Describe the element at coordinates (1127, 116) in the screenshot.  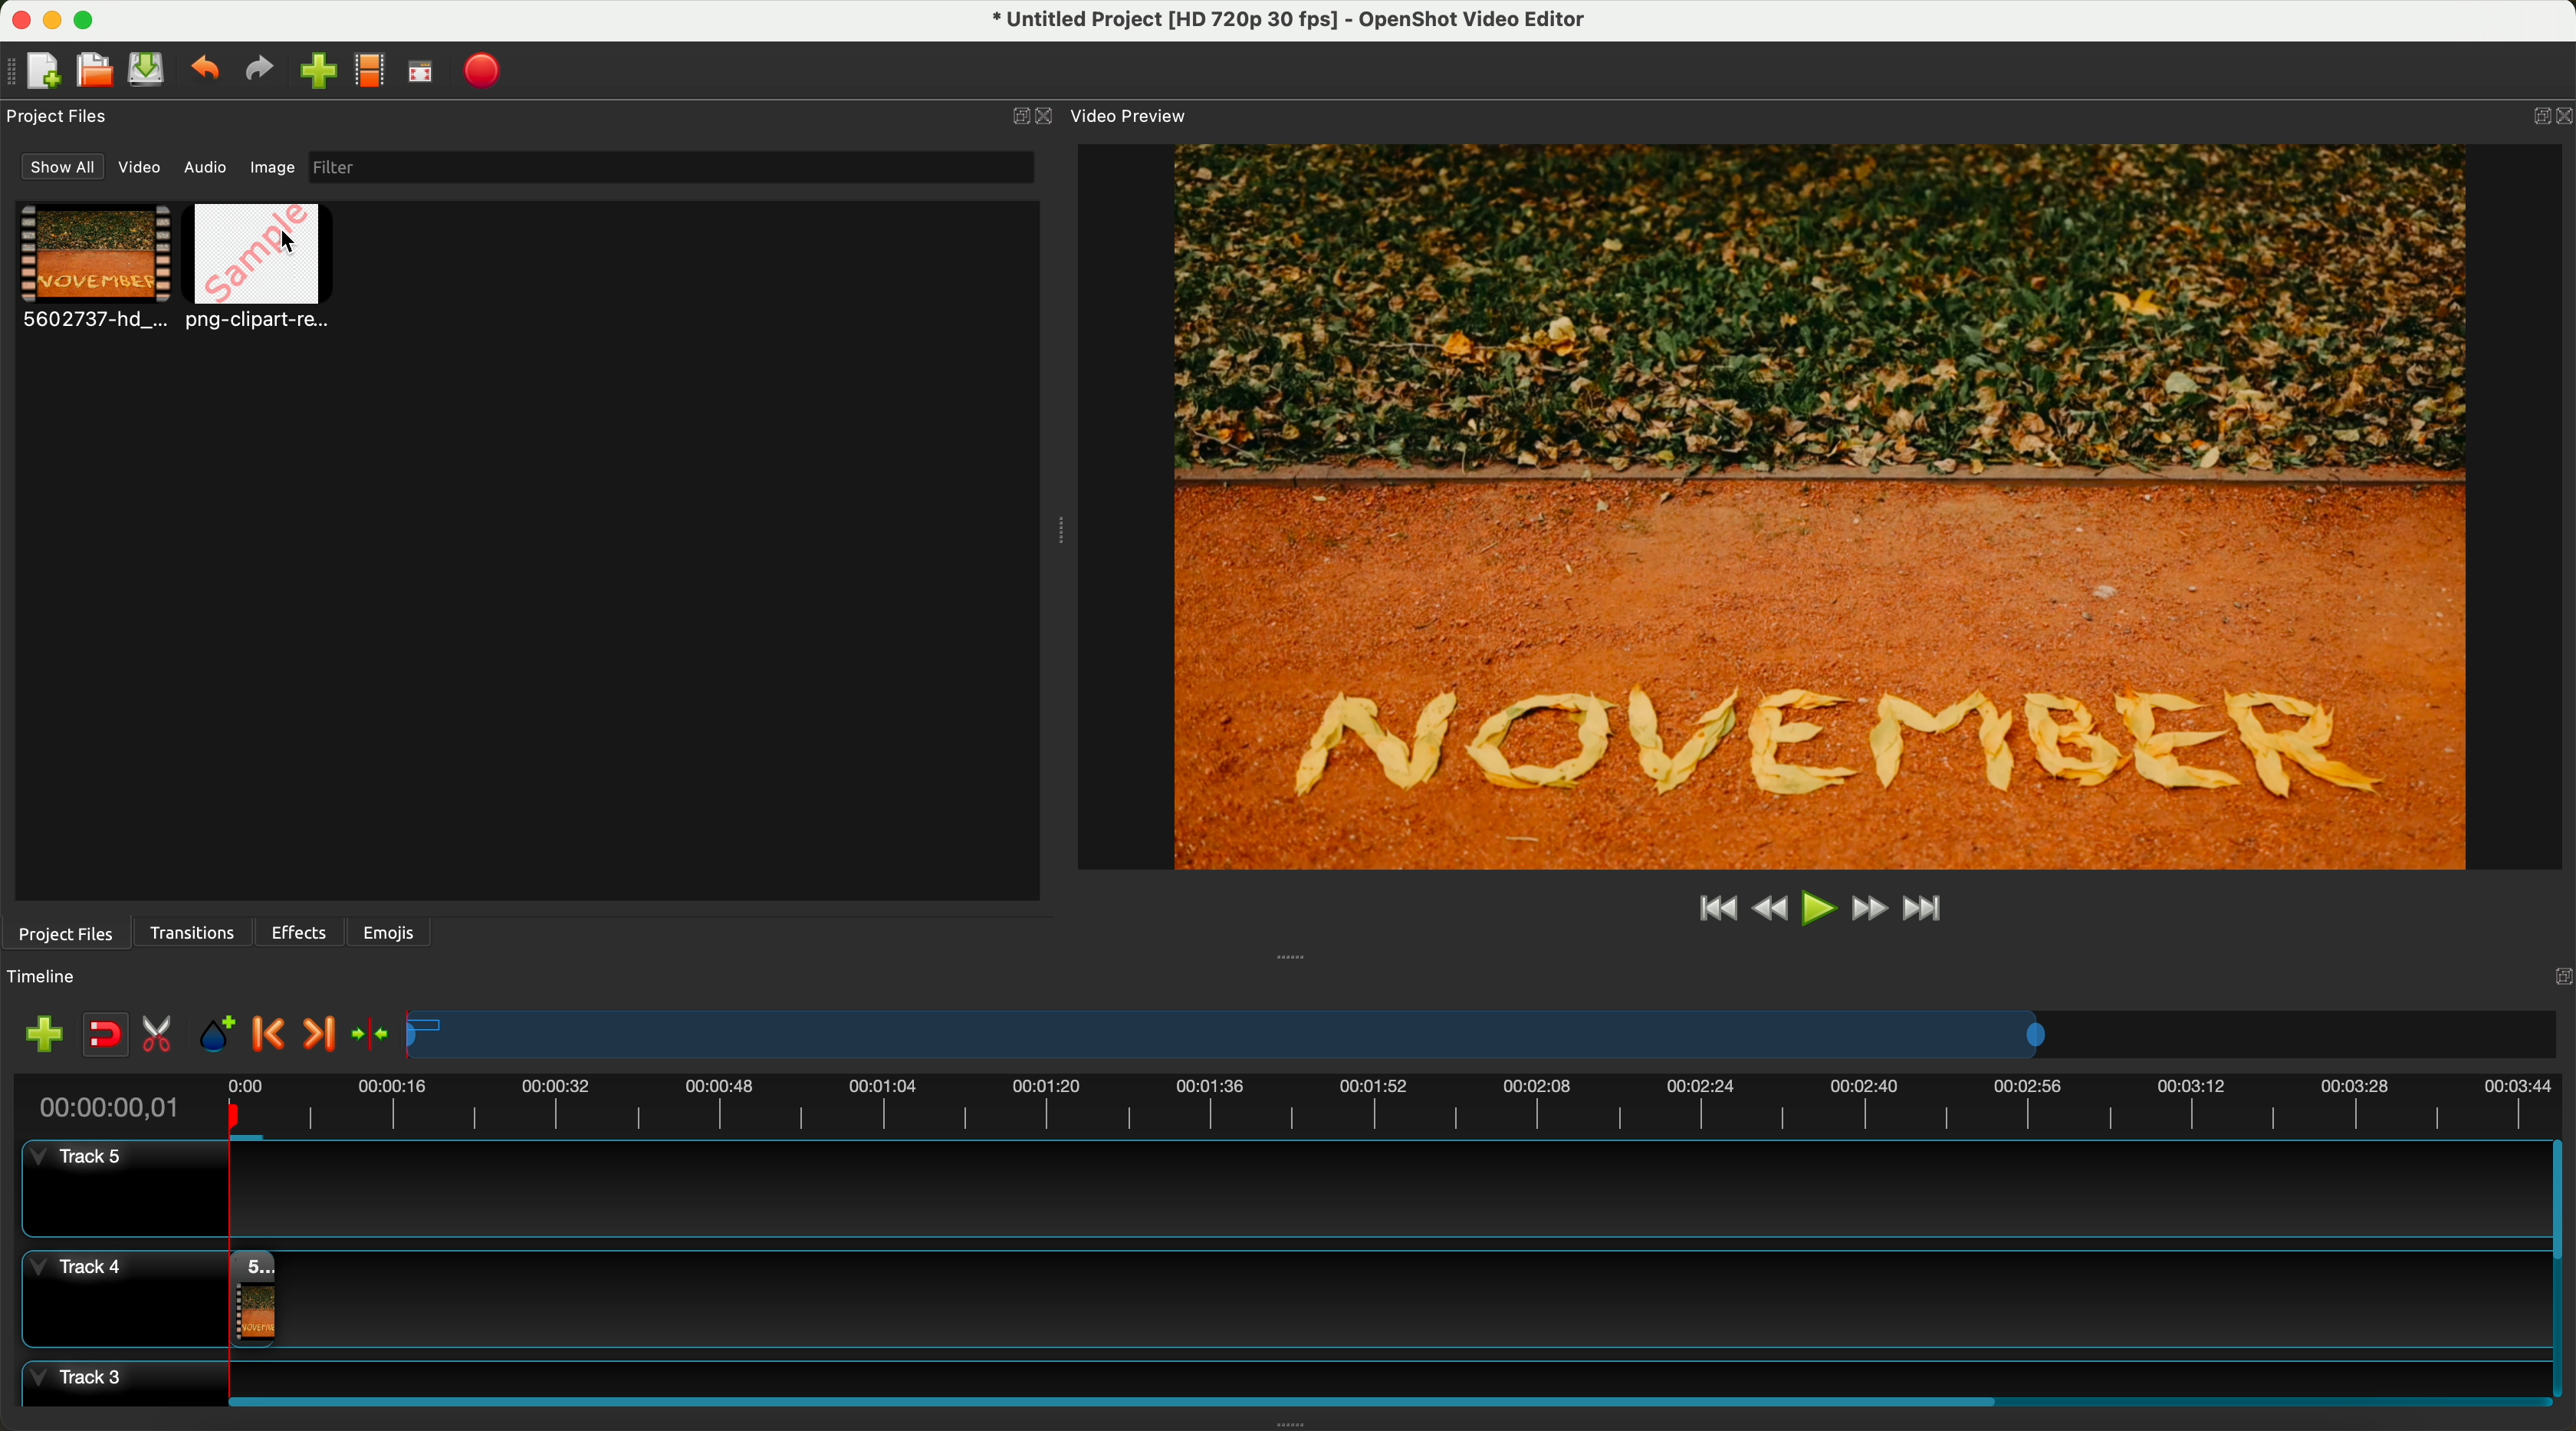
I see `video preview` at that location.